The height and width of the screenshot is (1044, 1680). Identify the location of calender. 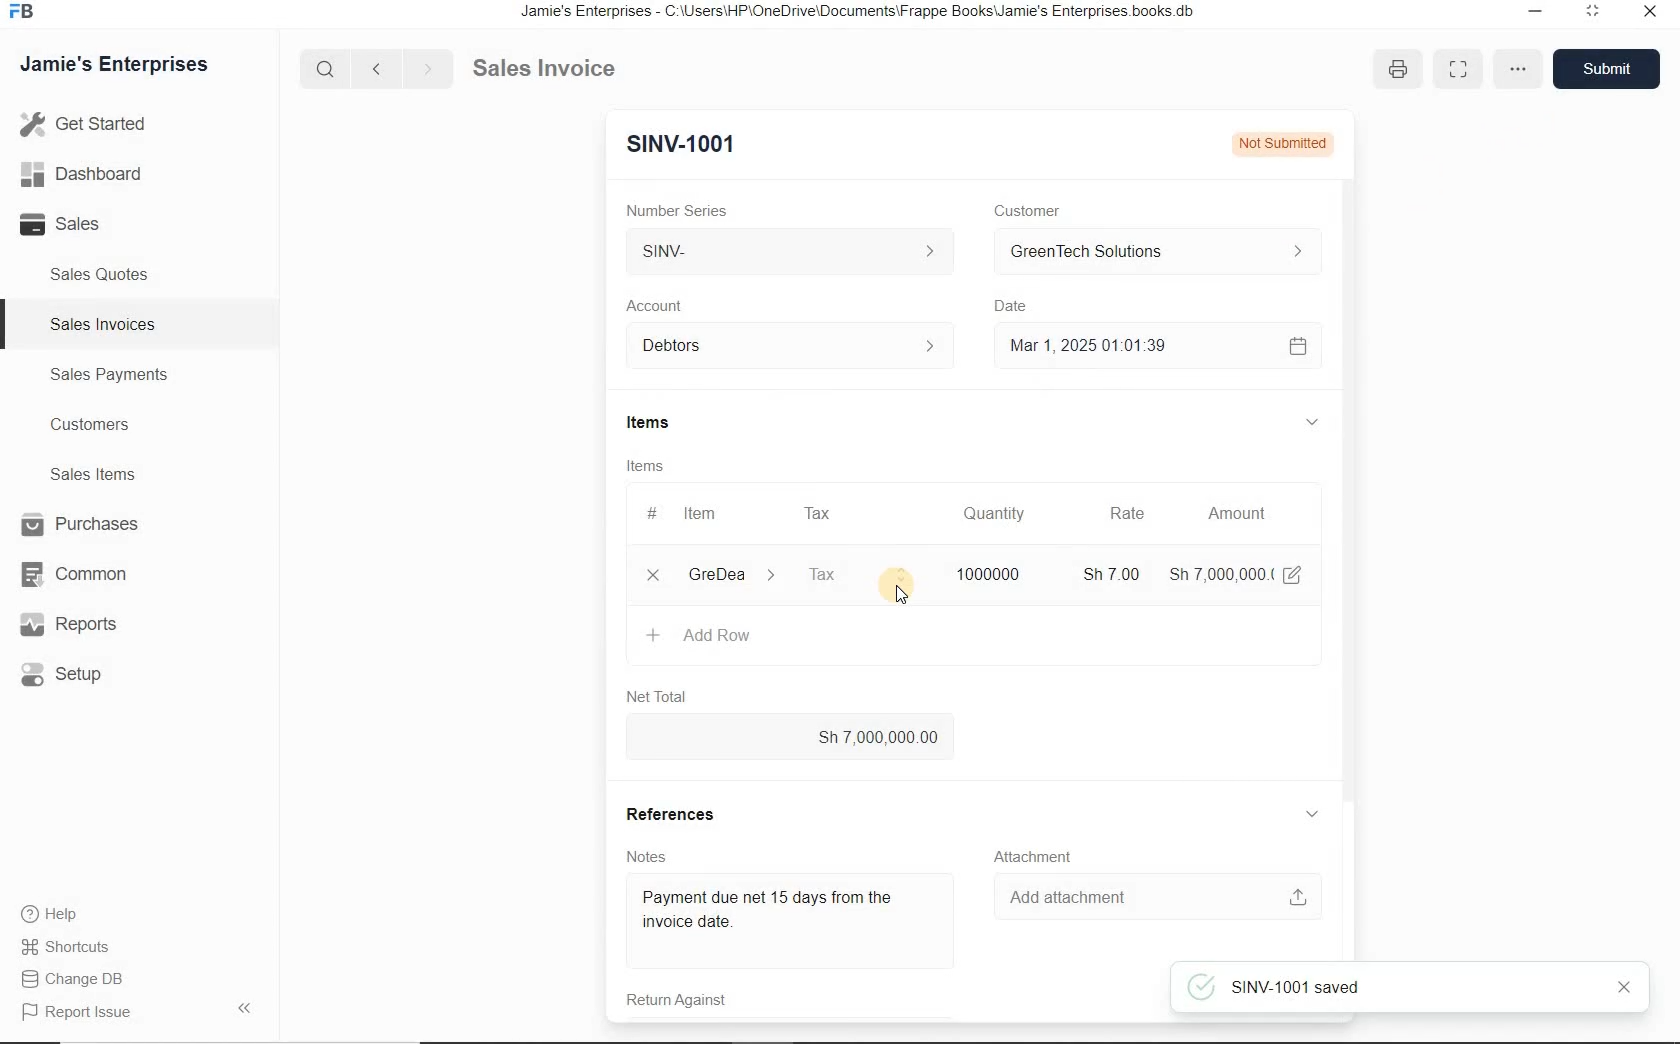
(1296, 345).